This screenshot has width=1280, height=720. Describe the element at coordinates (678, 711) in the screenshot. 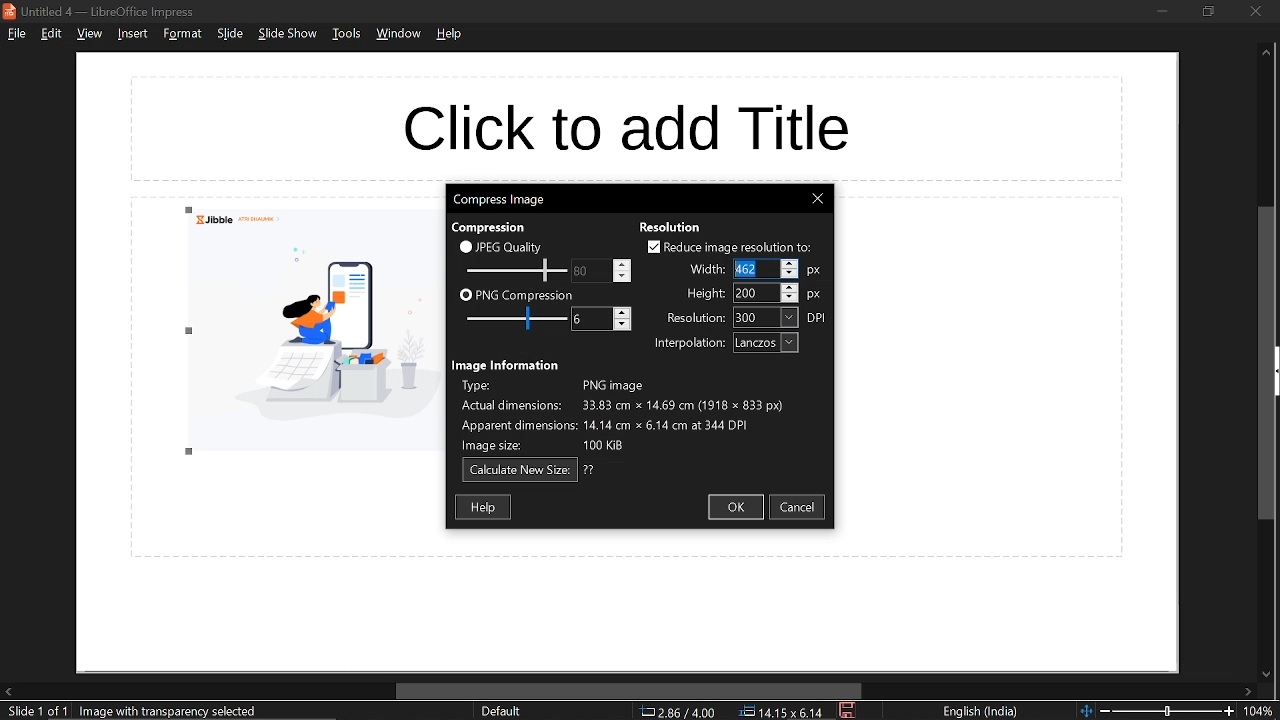

I see `co-ordinate` at that location.